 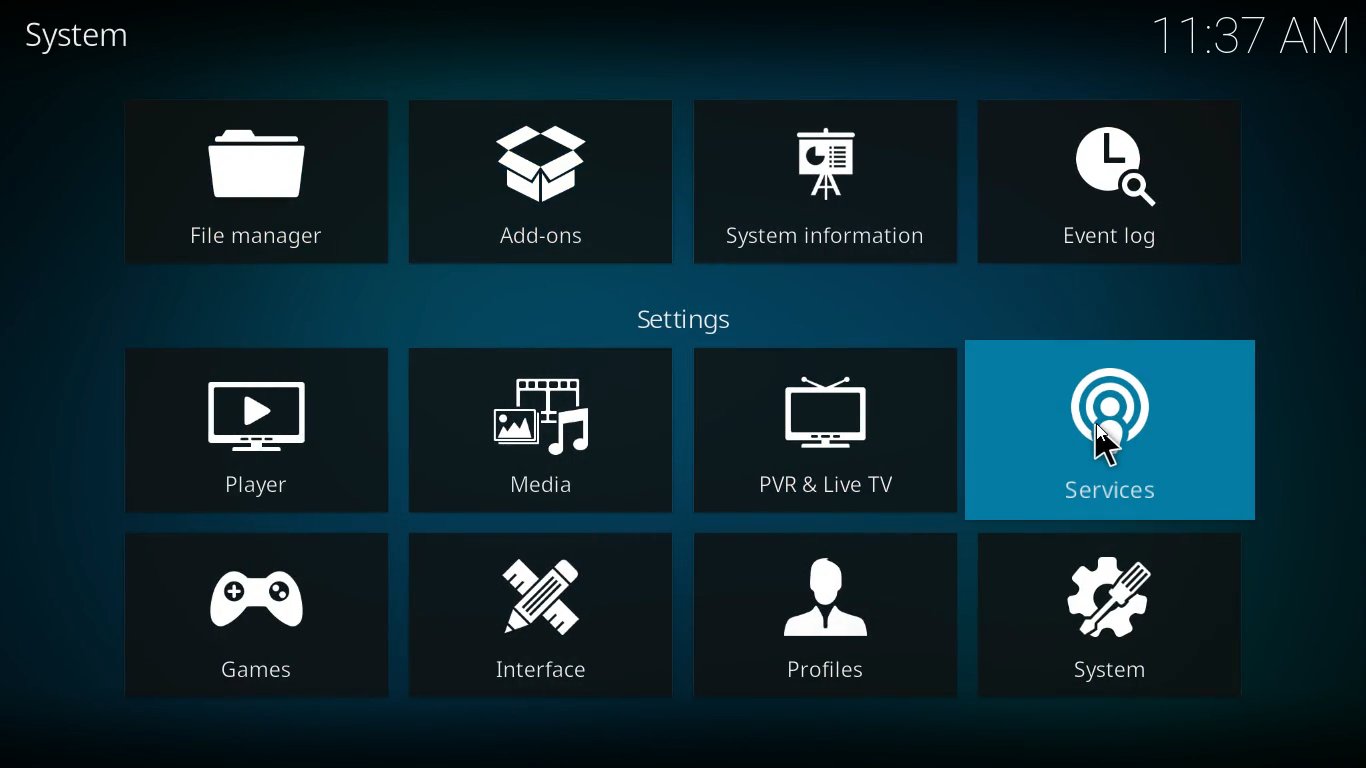 I want to click on file manager, so click(x=251, y=183).